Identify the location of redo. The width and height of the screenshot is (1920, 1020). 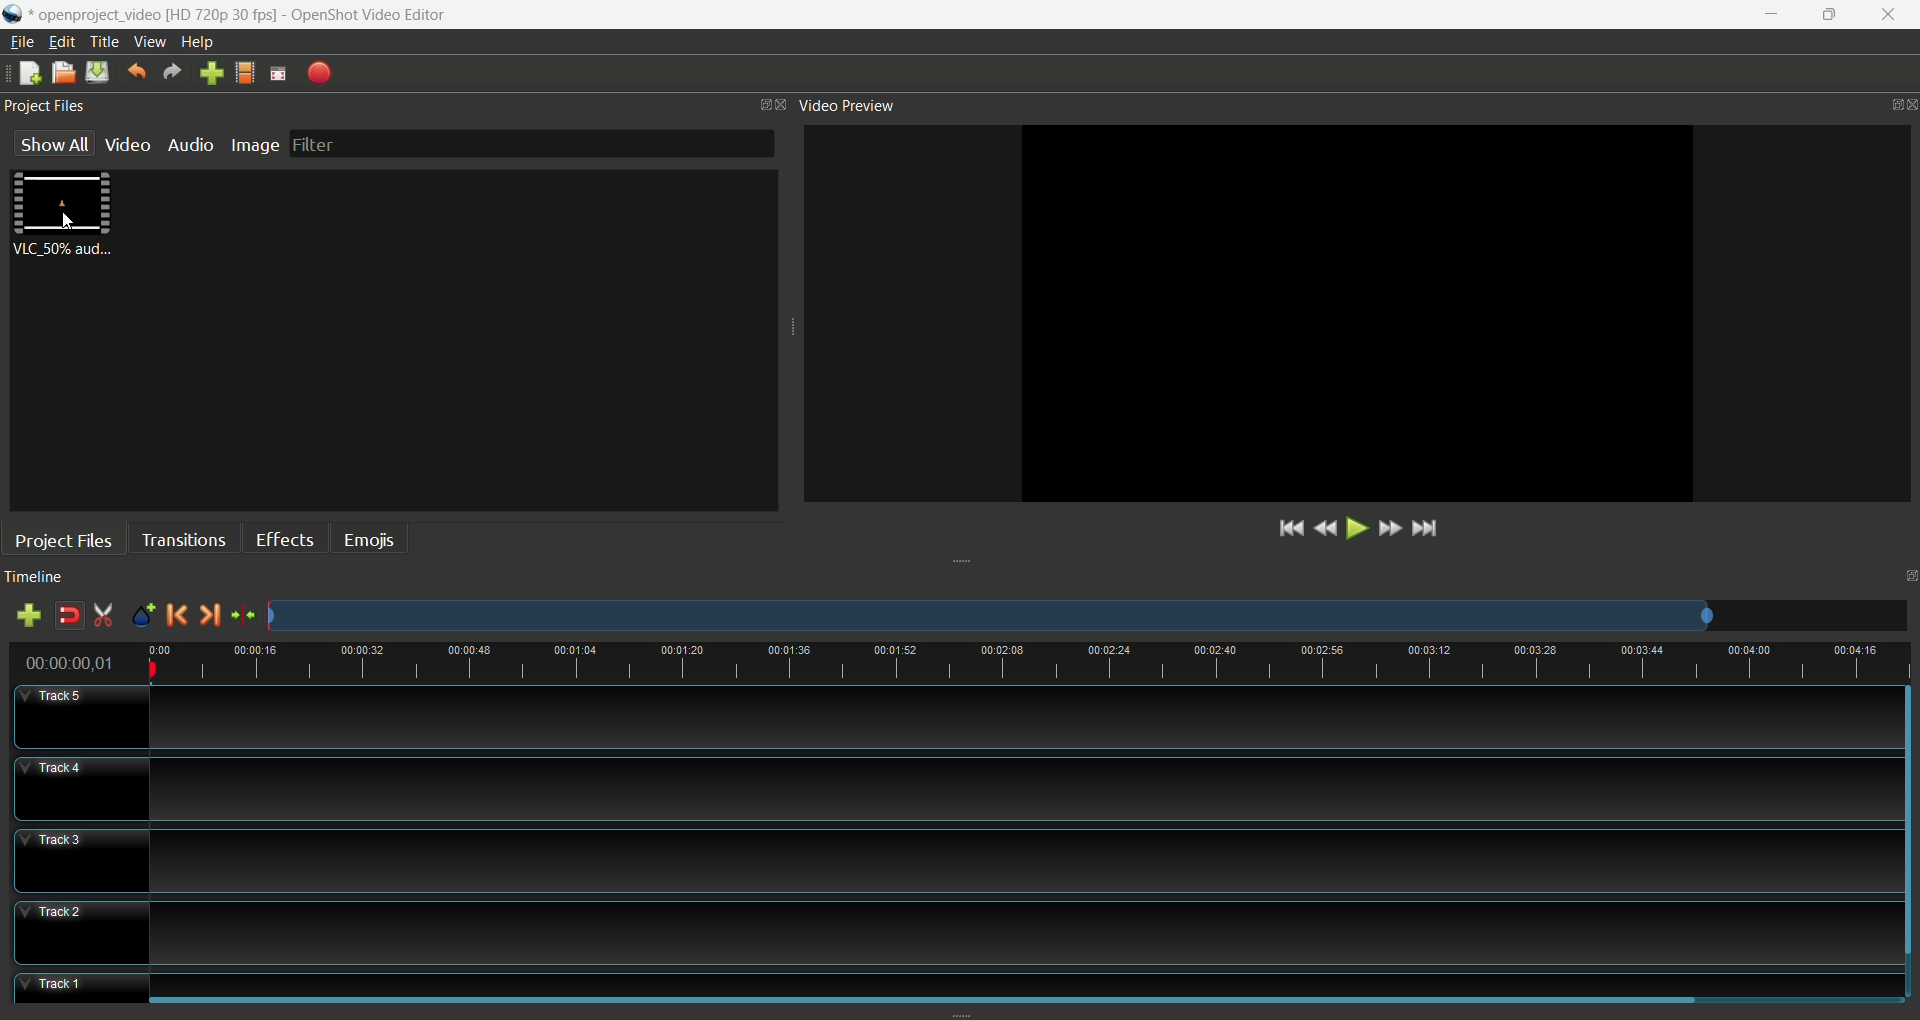
(175, 72).